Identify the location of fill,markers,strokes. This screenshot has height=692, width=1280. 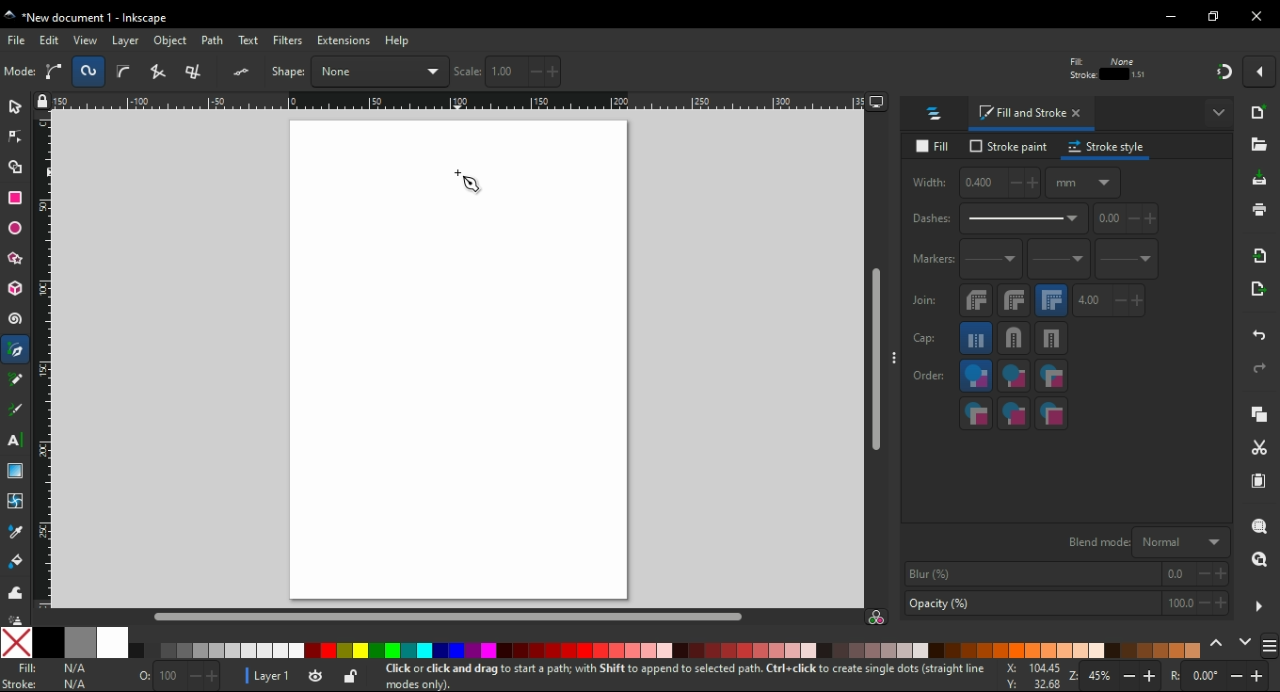
(1051, 376).